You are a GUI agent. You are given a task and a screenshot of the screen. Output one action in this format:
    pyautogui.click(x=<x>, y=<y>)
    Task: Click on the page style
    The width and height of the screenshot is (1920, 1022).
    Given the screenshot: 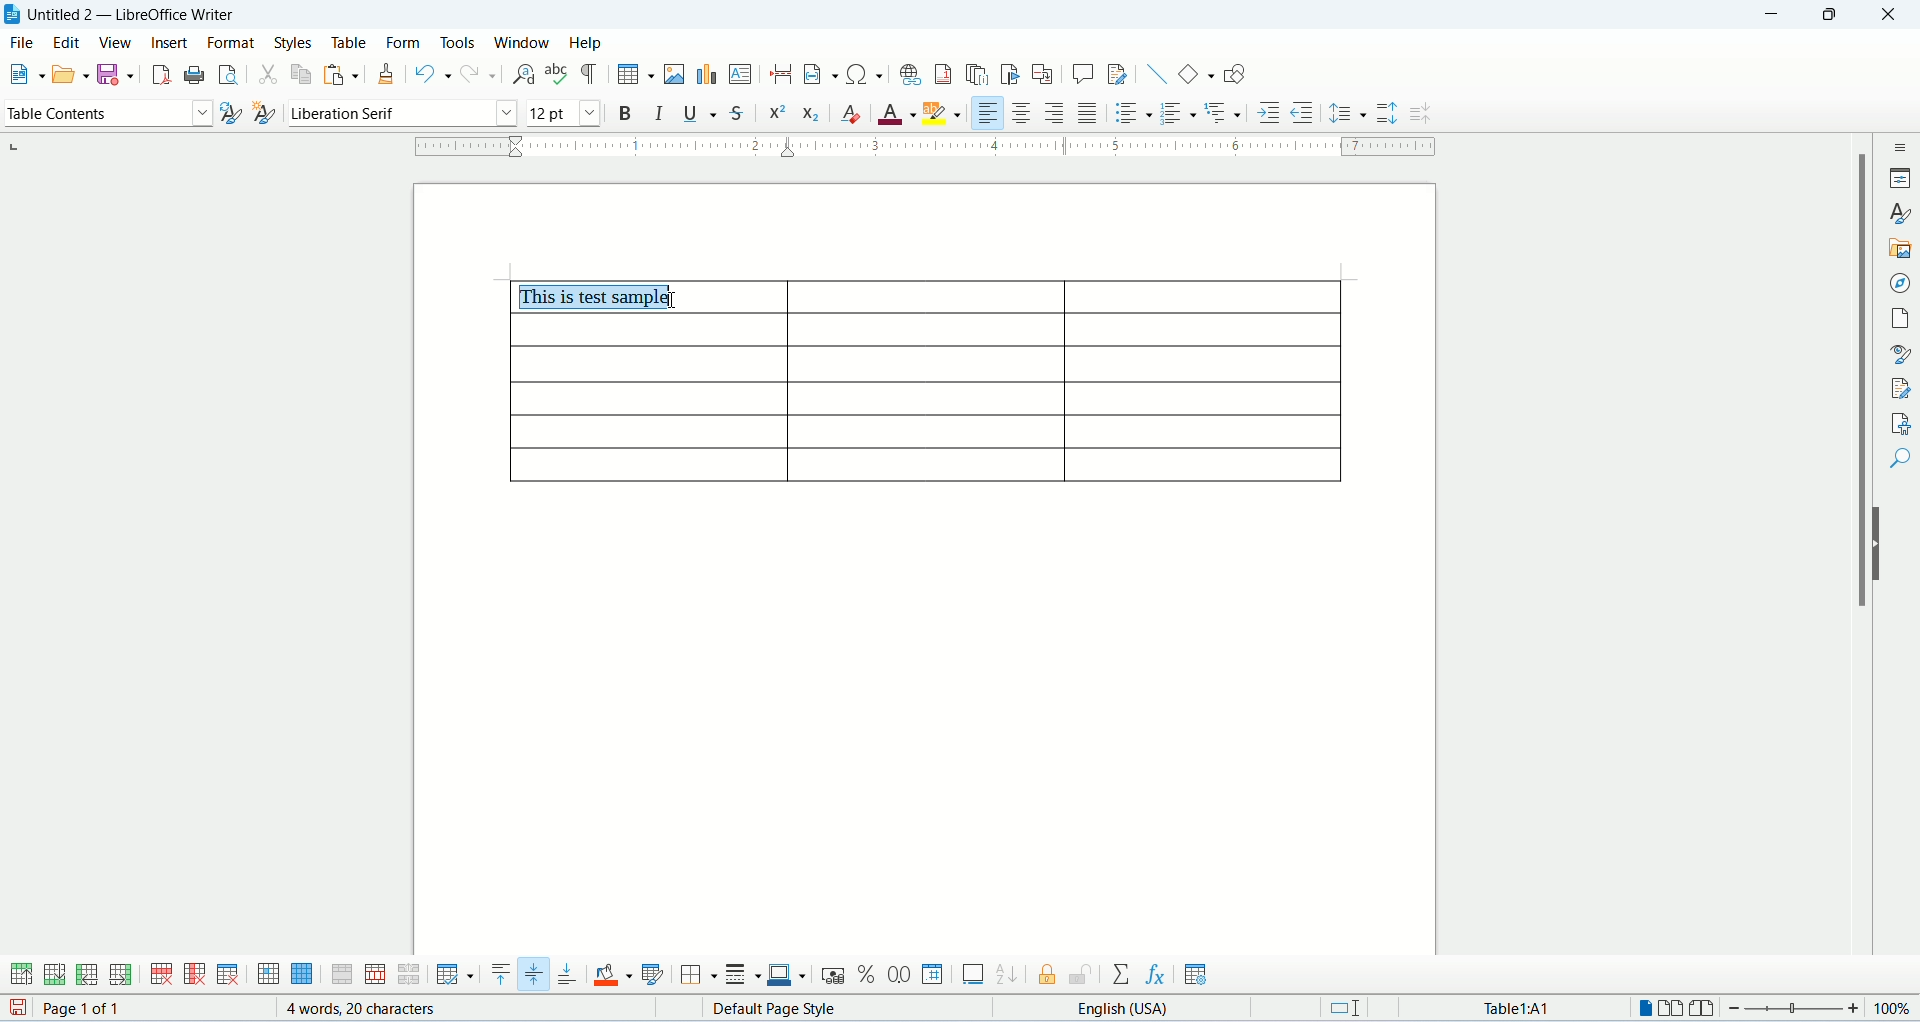 What is the action you would take?
    pyautogui.click(x=788, y=1009)
    